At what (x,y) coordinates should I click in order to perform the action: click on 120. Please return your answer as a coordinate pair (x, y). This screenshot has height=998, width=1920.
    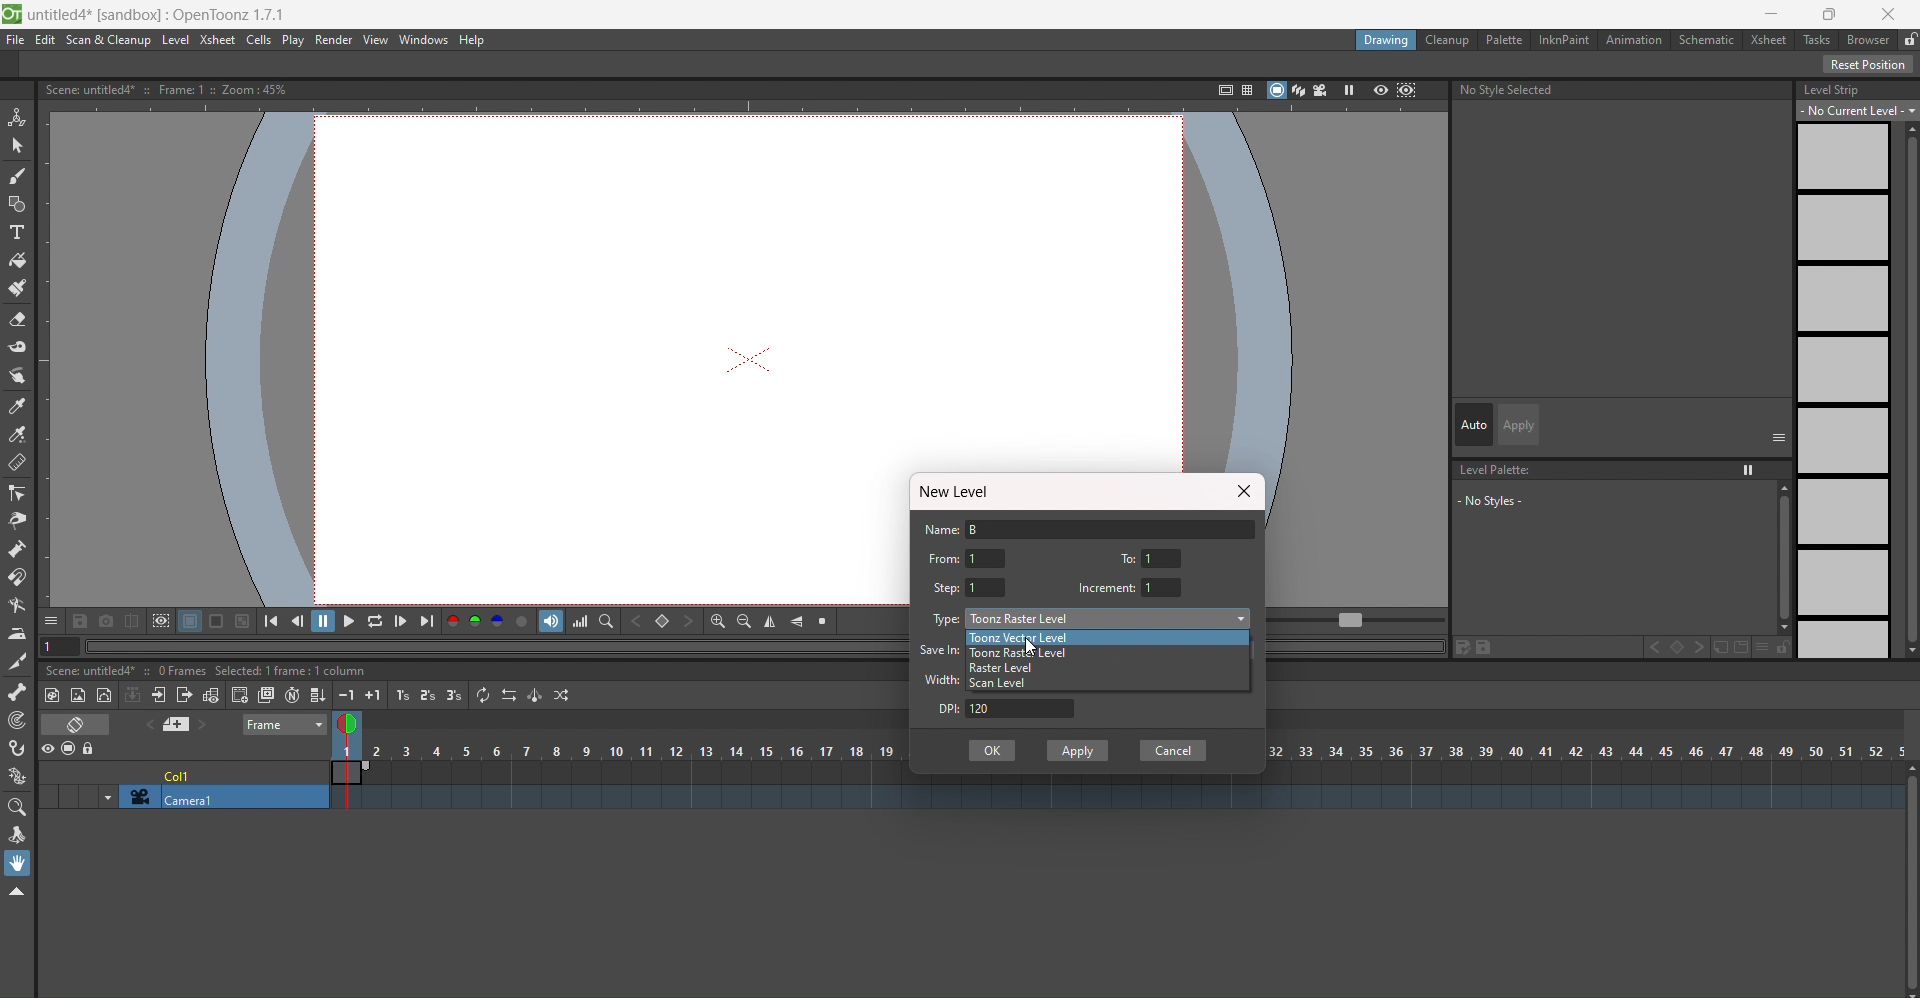
    Looking at the image, I should click on (1023, 709).